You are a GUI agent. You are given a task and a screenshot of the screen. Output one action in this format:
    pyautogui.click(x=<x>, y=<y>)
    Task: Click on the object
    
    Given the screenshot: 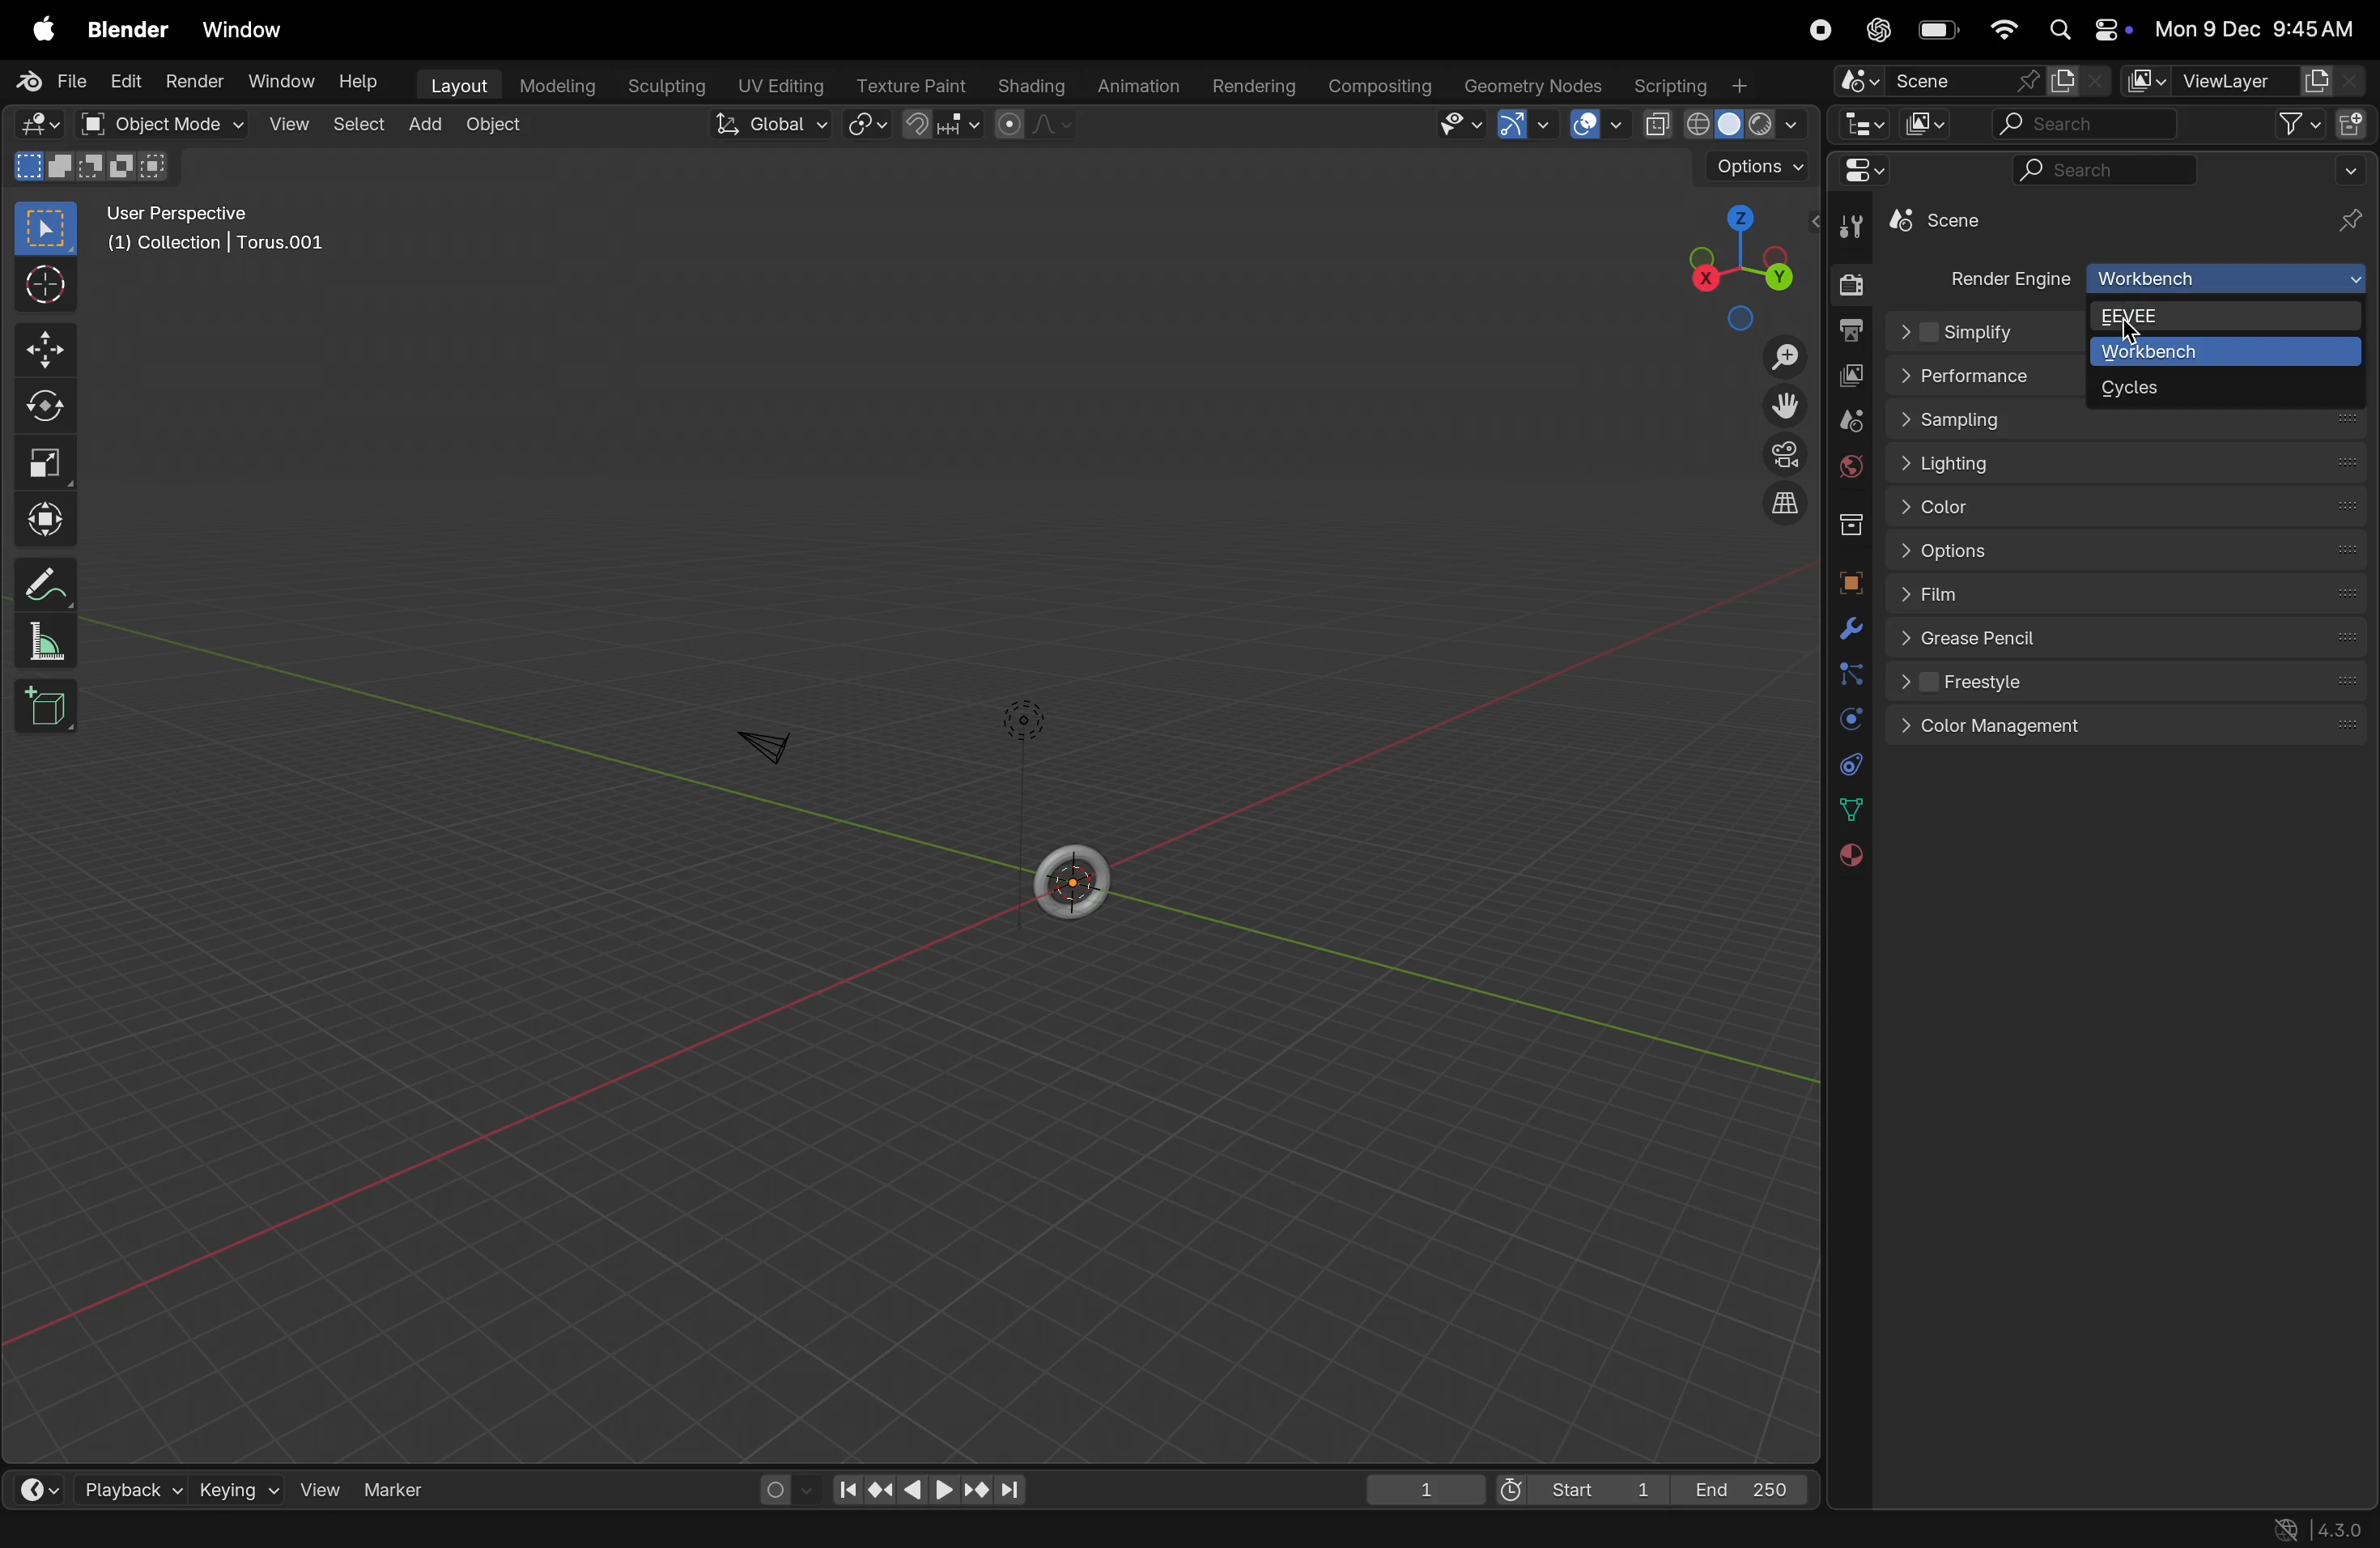 What is the action you would take?
    pyautogui.click(x=499, y=124)
    